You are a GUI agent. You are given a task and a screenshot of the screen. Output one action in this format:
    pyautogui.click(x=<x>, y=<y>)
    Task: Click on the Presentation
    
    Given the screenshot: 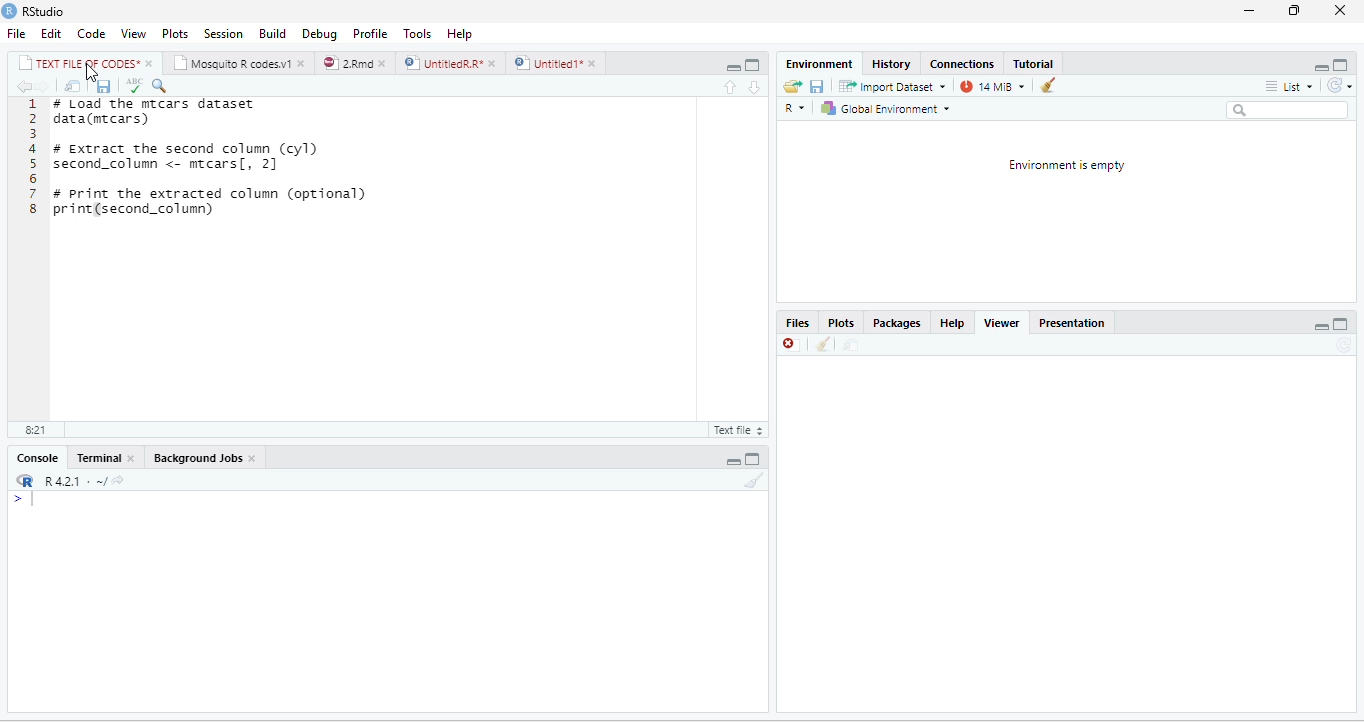 What is the action you would take?
    pyautogui.click(x=1077, y=323)
    